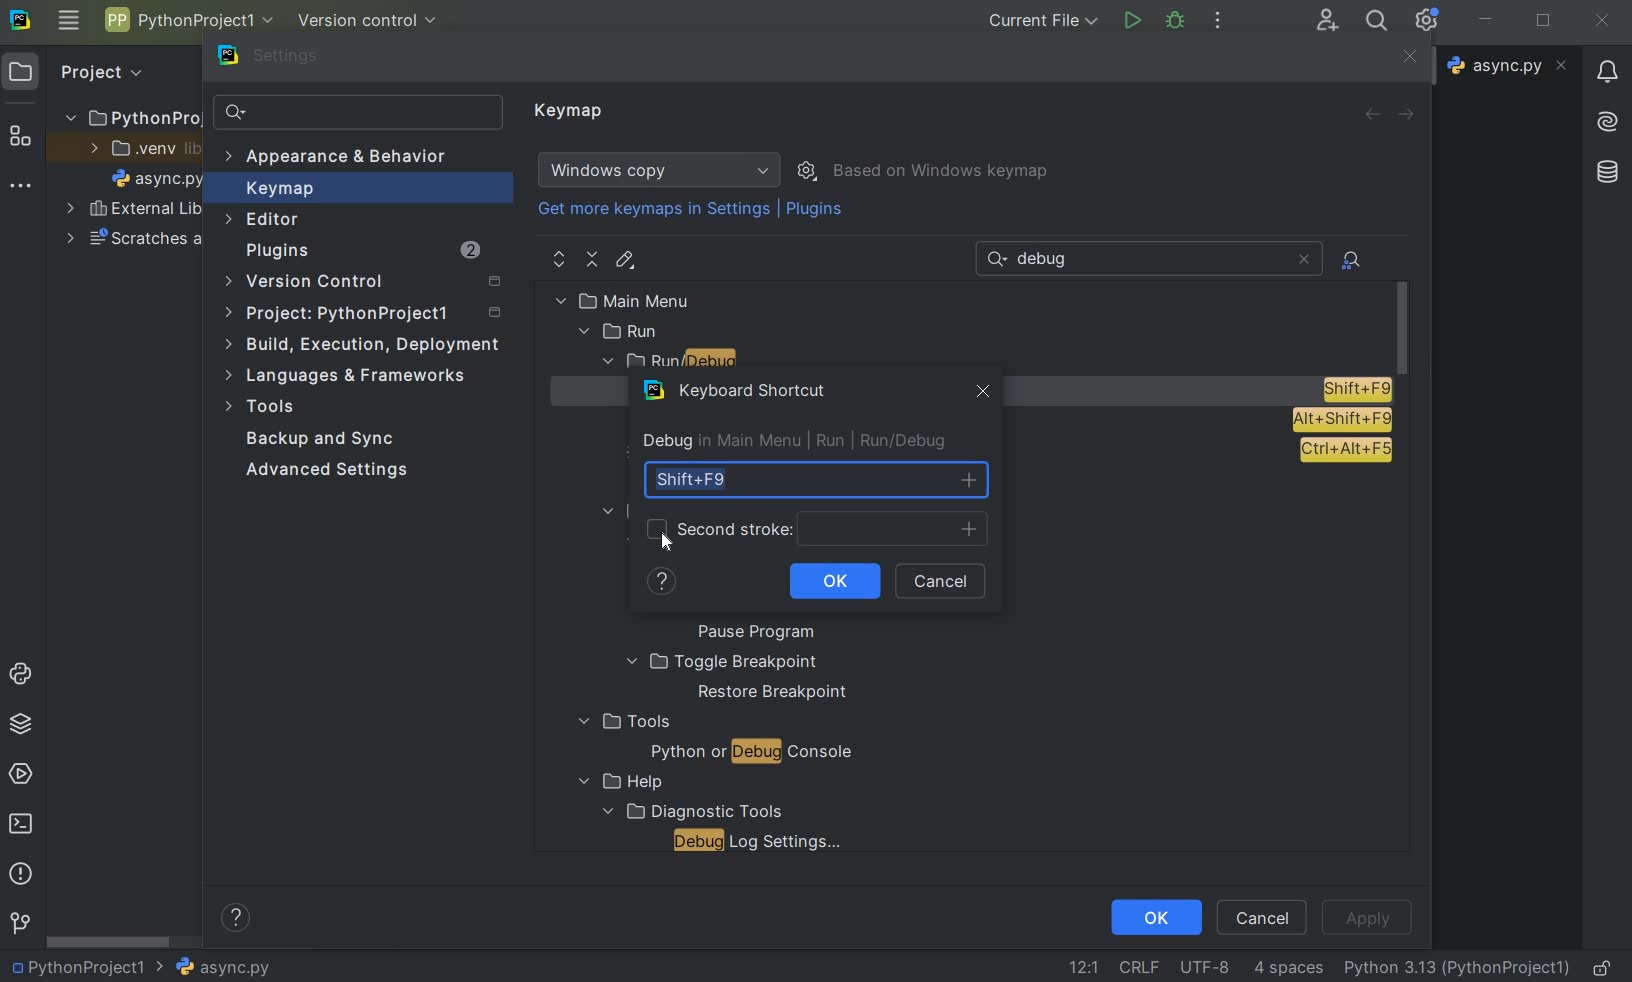 Image resolution: width=1632 pixels, height=982 pixels. I want to click on version control, so click(374, 22).